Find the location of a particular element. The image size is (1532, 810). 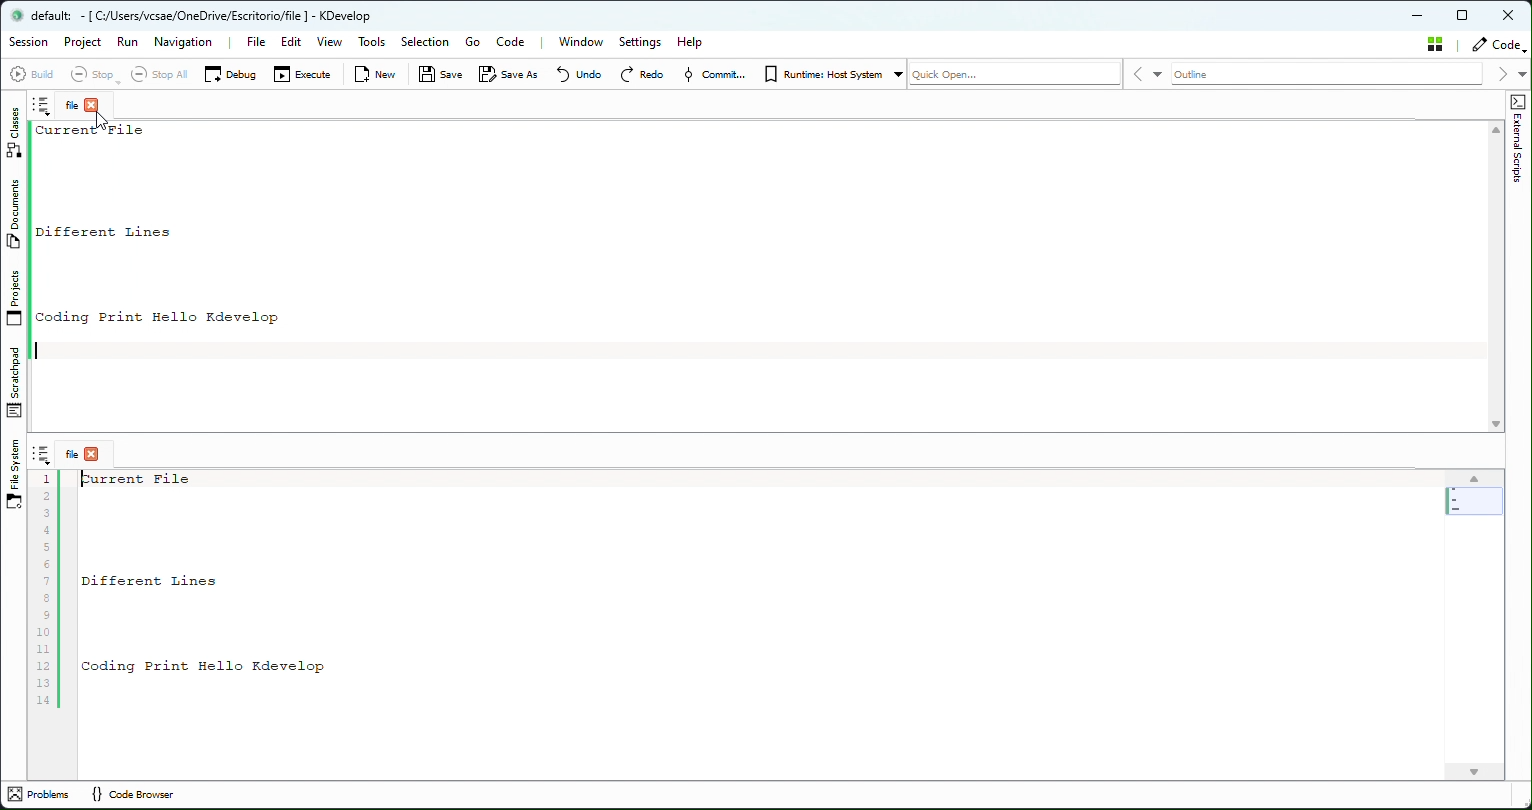

Window is located at coordinates (587, 42).